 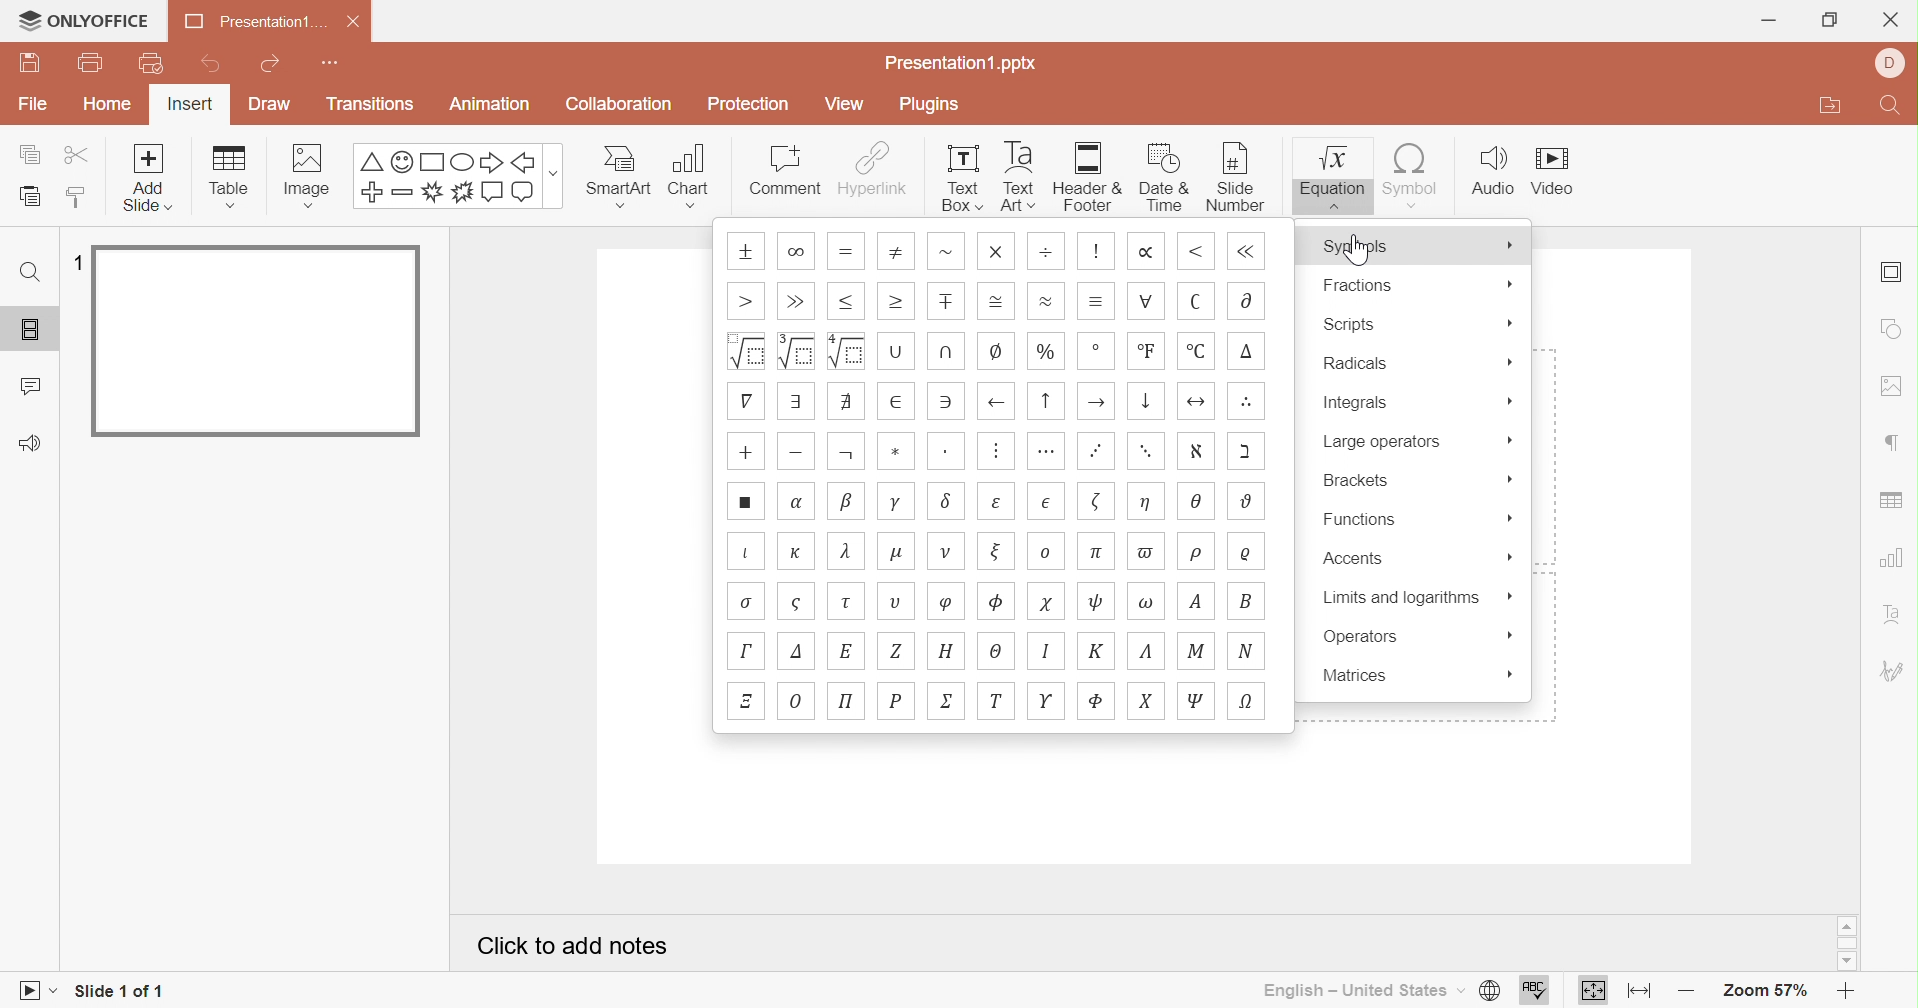 What do you see at coordinates (753, 106) in the screenshot?
I see `Protection` at bounding box center [753, 106].